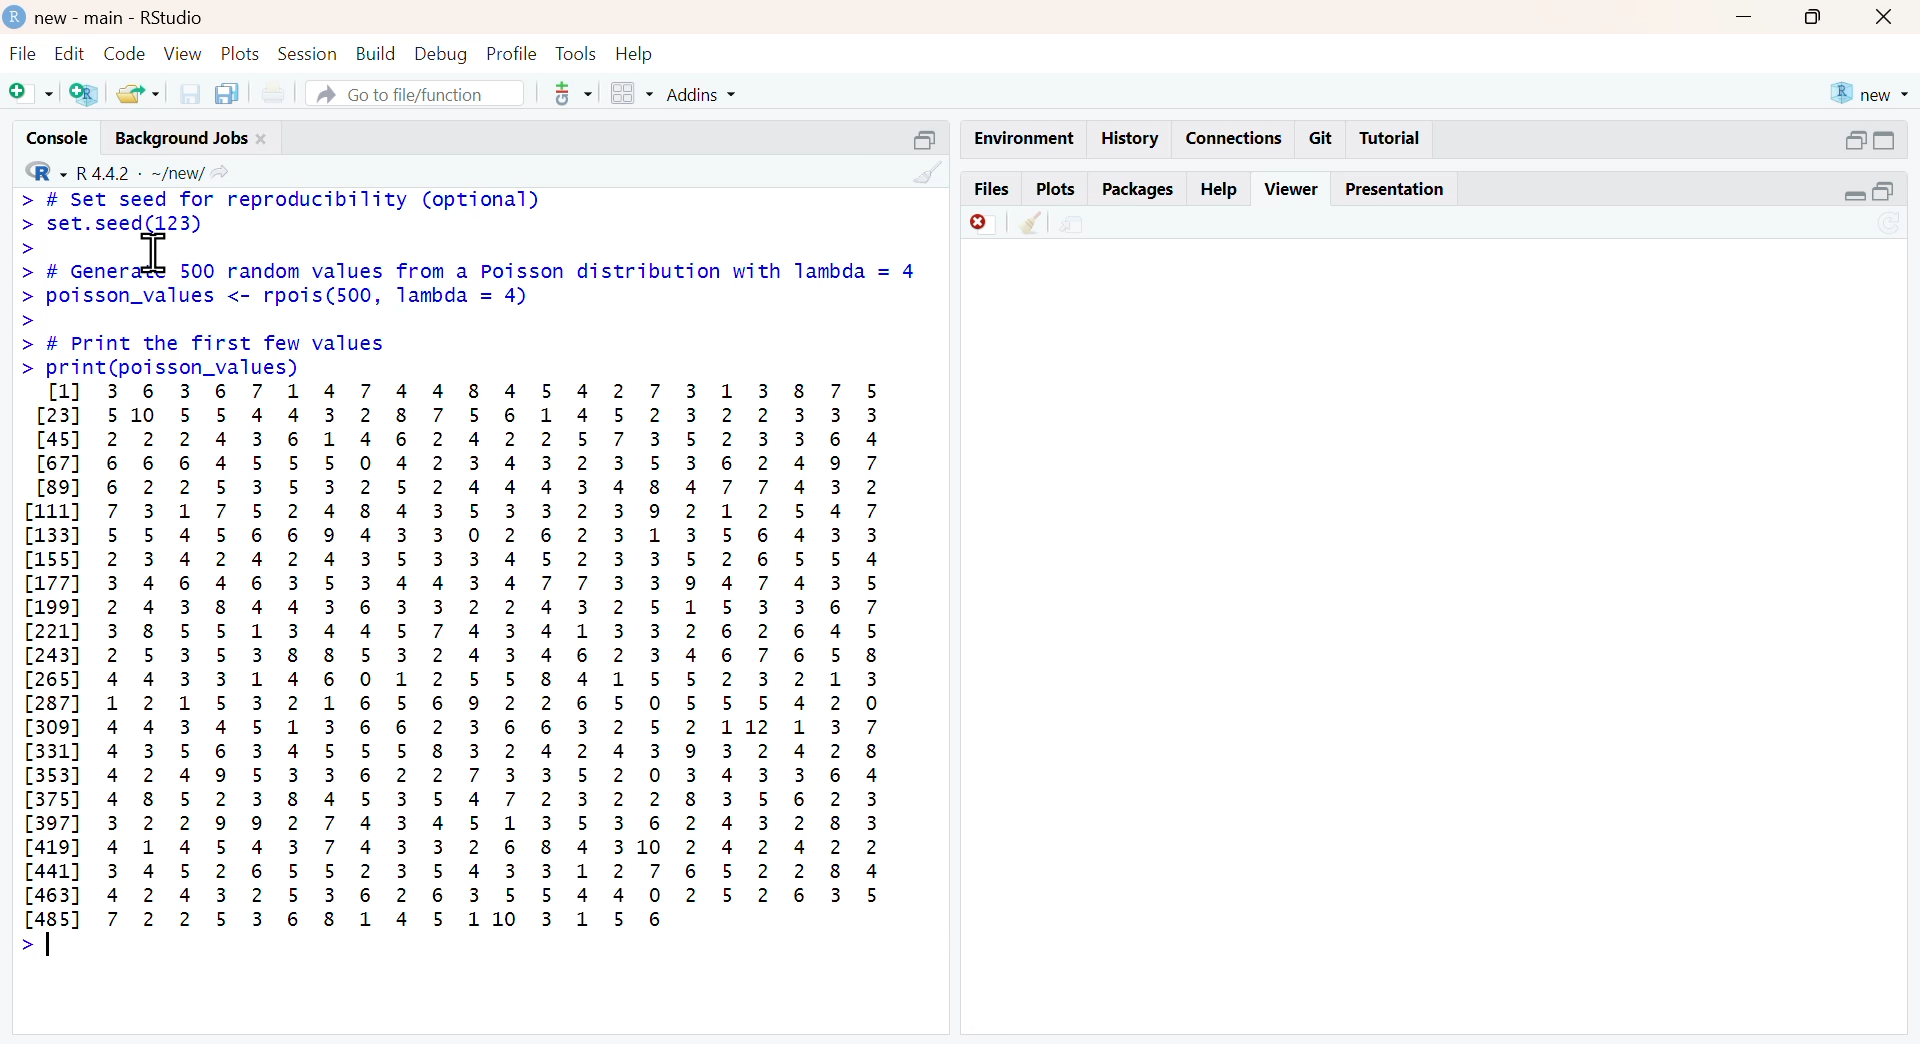 This screenshot has width=1920, height=1044. Describe the element at coordinates (275, 90) in the screenshot. I see `print` at that location.